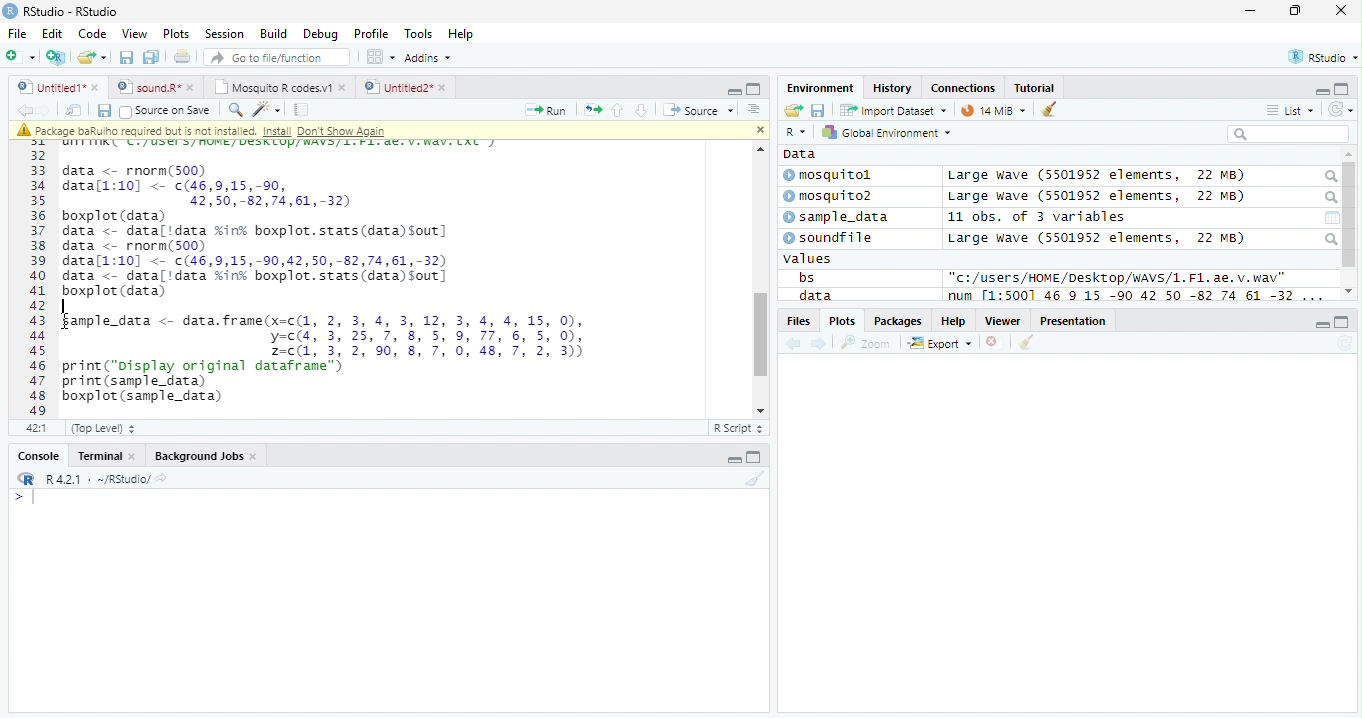  I want to click on A Package baRulho required but is not installed. Install Don't Show Again, so click(242, 130).